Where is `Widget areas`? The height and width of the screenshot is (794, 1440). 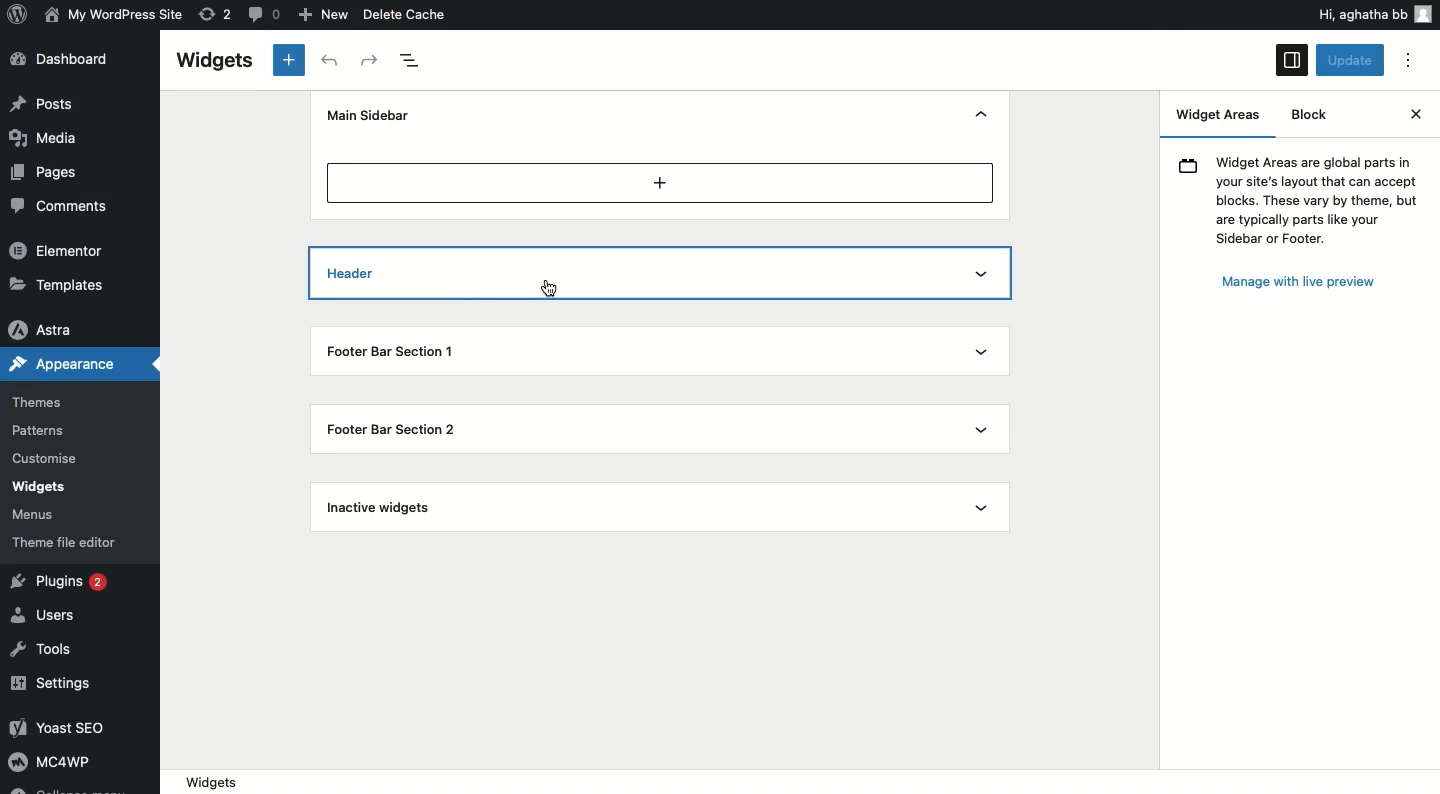
Widget areas is located at coordinates (1222, 118).